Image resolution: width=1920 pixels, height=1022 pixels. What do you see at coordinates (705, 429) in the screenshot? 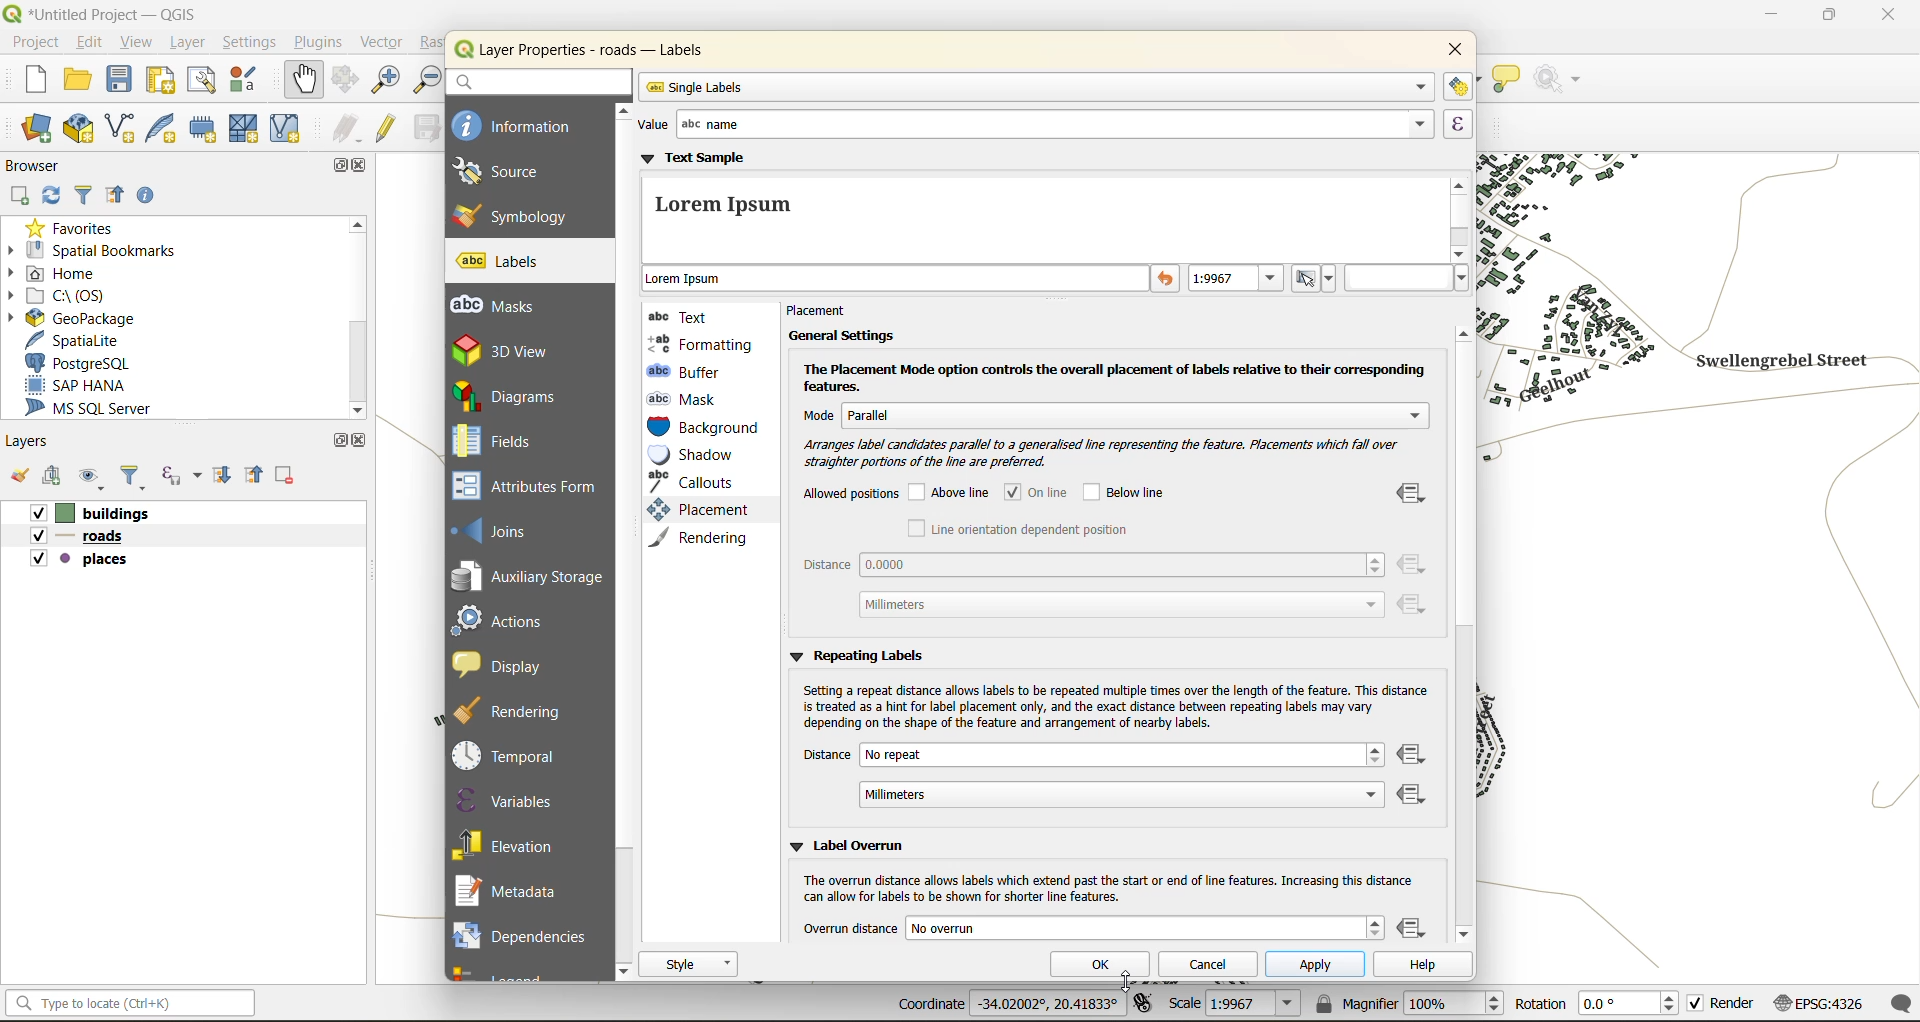
I see `background` at bounding box center [705, 429].